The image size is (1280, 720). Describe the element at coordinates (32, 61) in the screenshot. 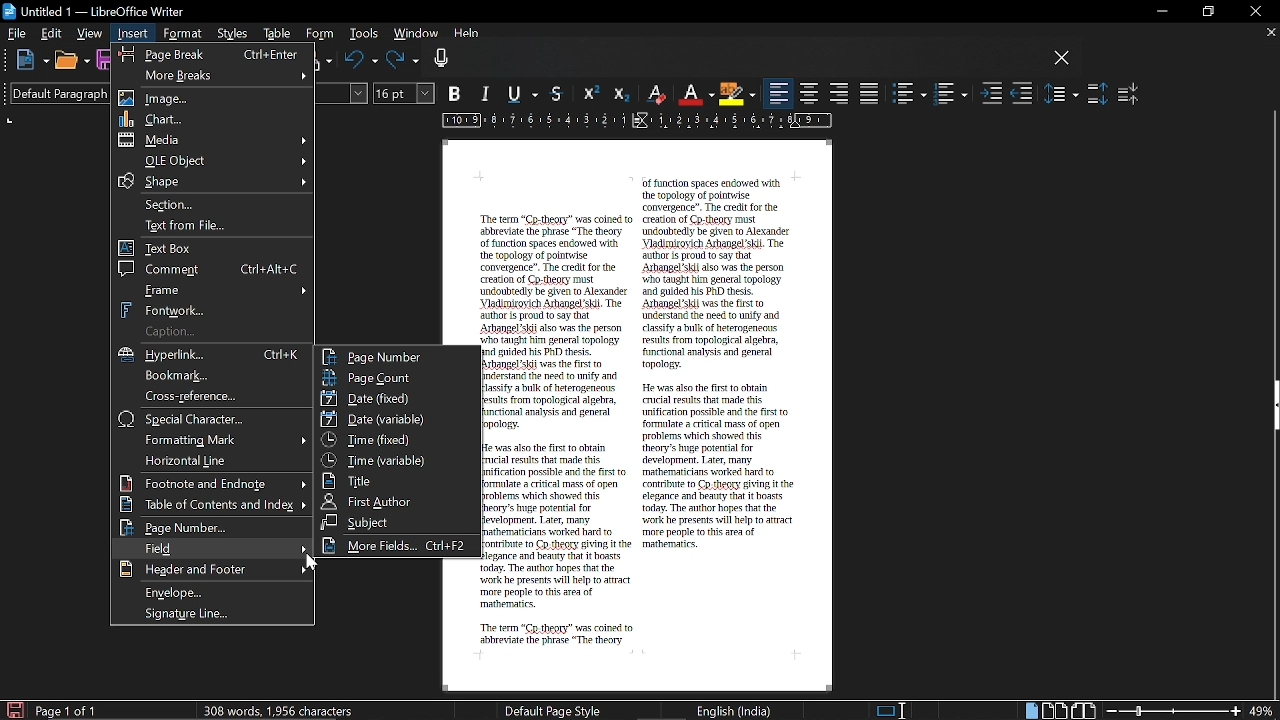

I see `New` at that location.